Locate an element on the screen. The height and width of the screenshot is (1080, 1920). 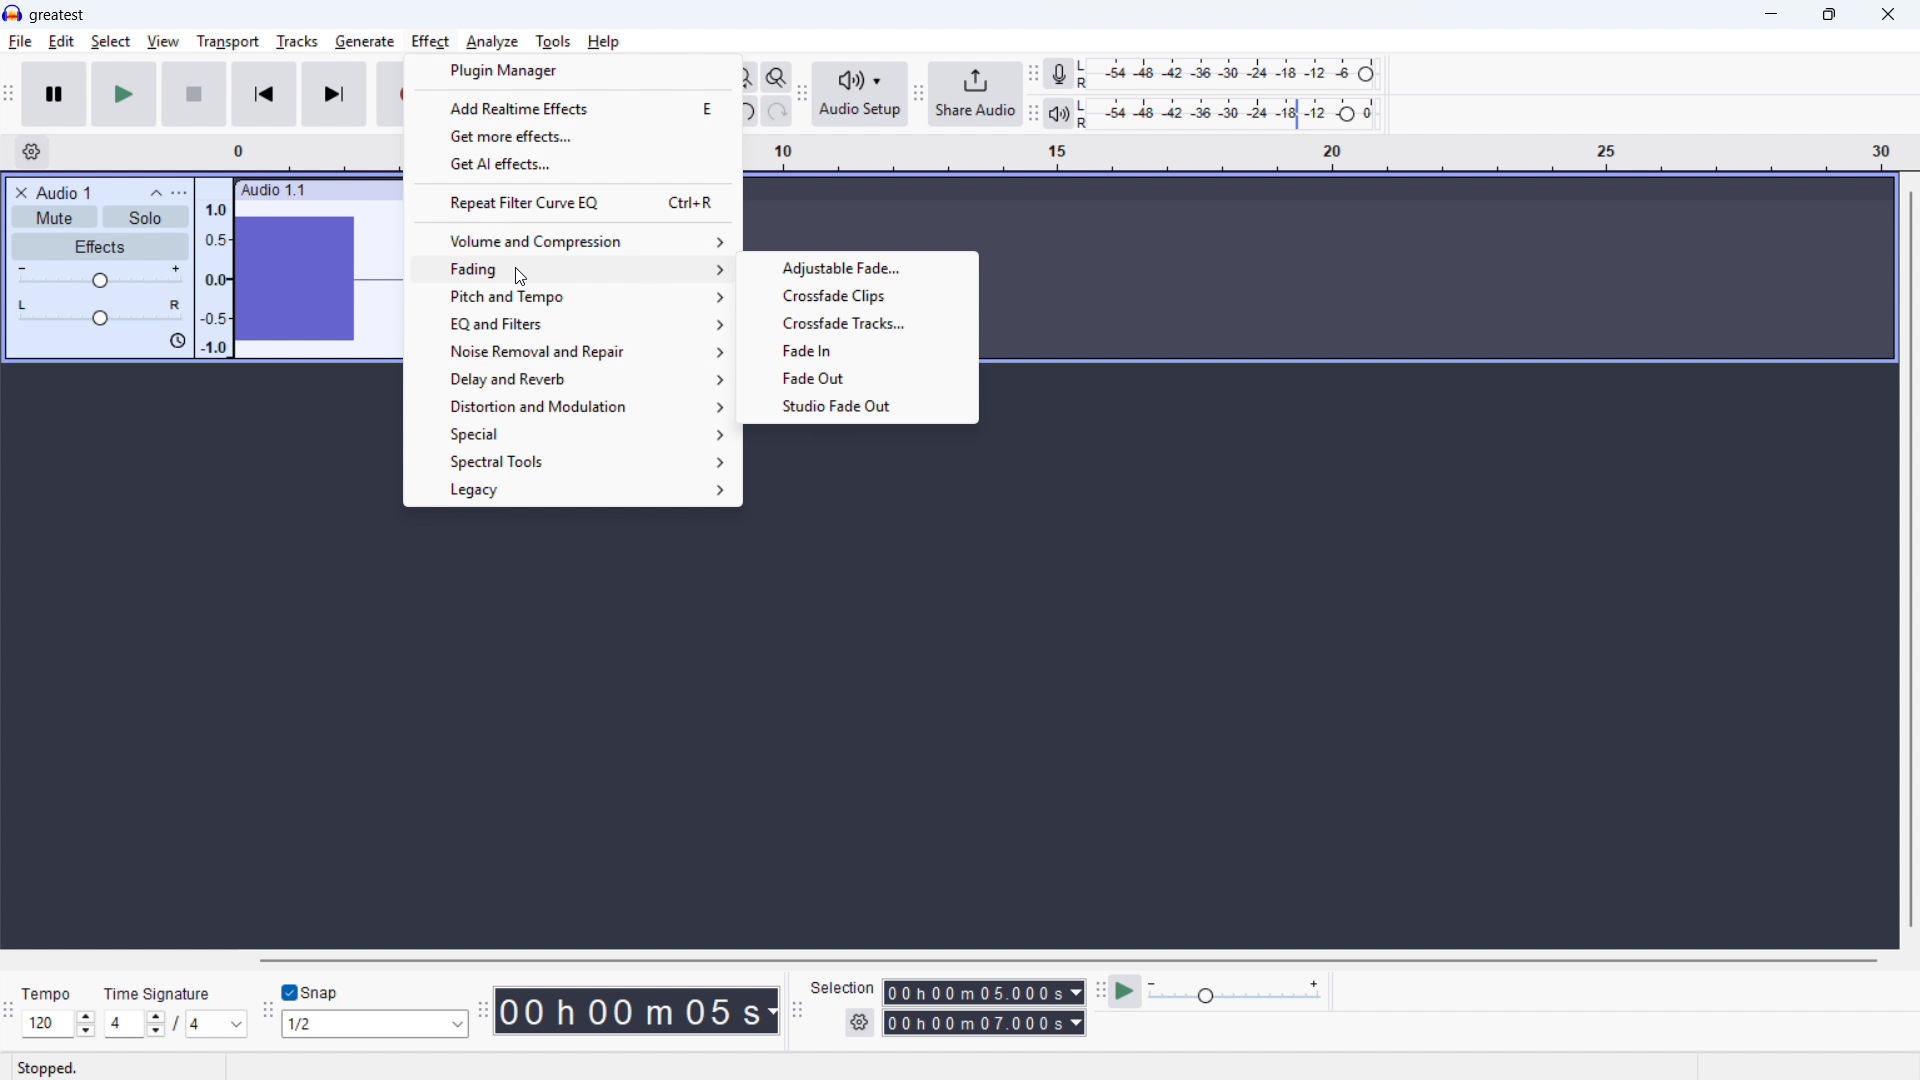
Playback level  is located at coordinates (1233, 114).